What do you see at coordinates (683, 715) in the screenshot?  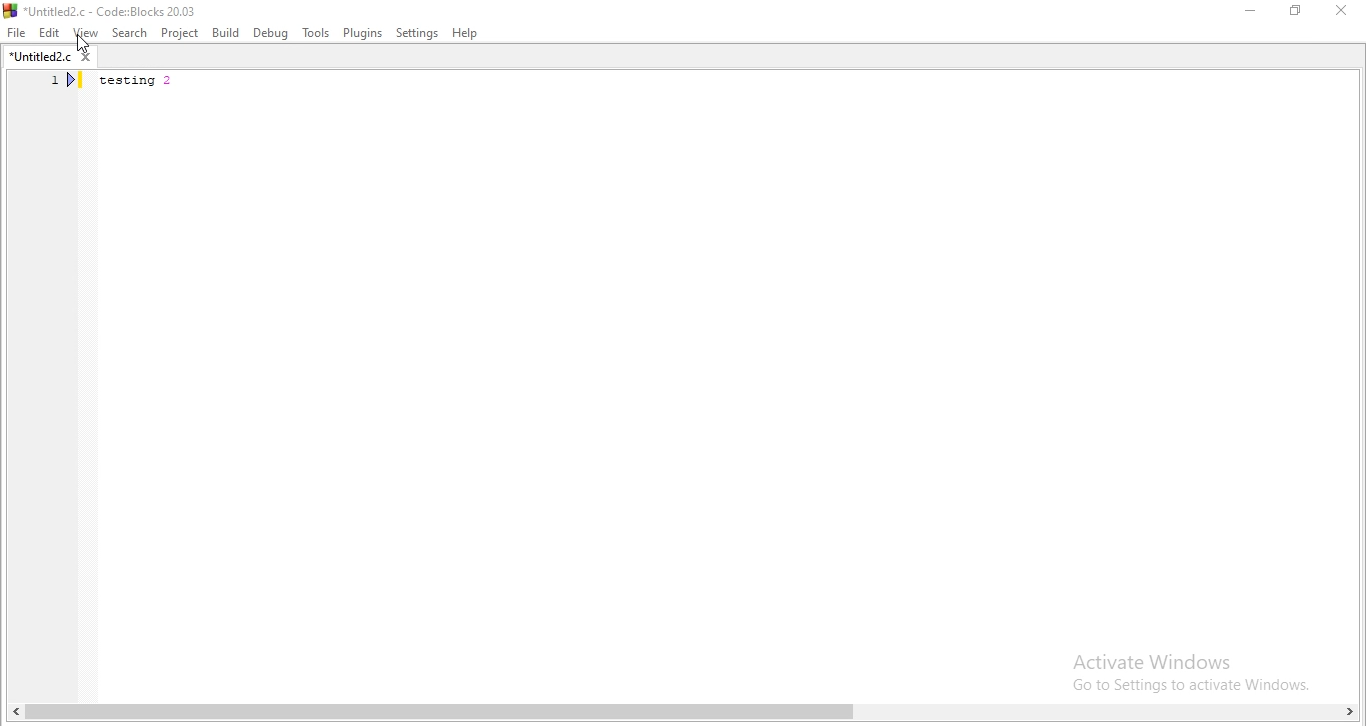 I see `scroll bar` at bounding box center [683, 715].